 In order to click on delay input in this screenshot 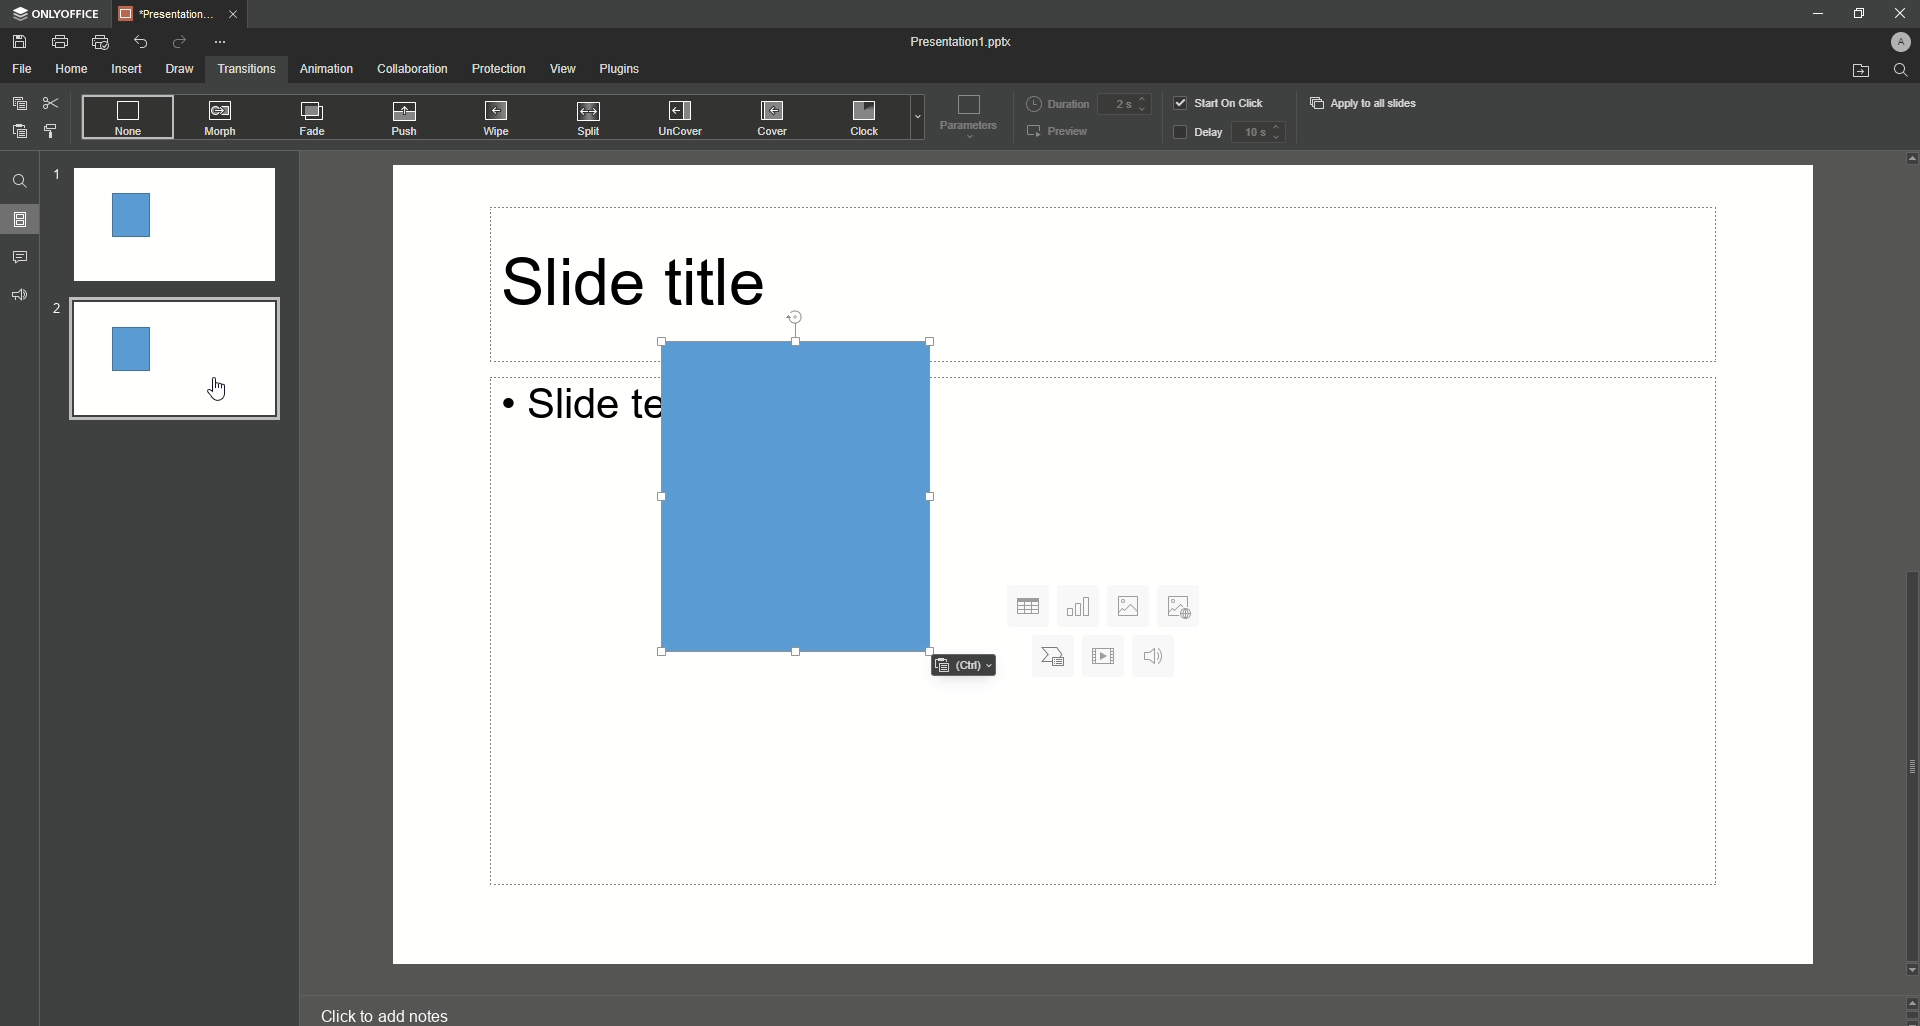, I will do `click(1263, 135)`.